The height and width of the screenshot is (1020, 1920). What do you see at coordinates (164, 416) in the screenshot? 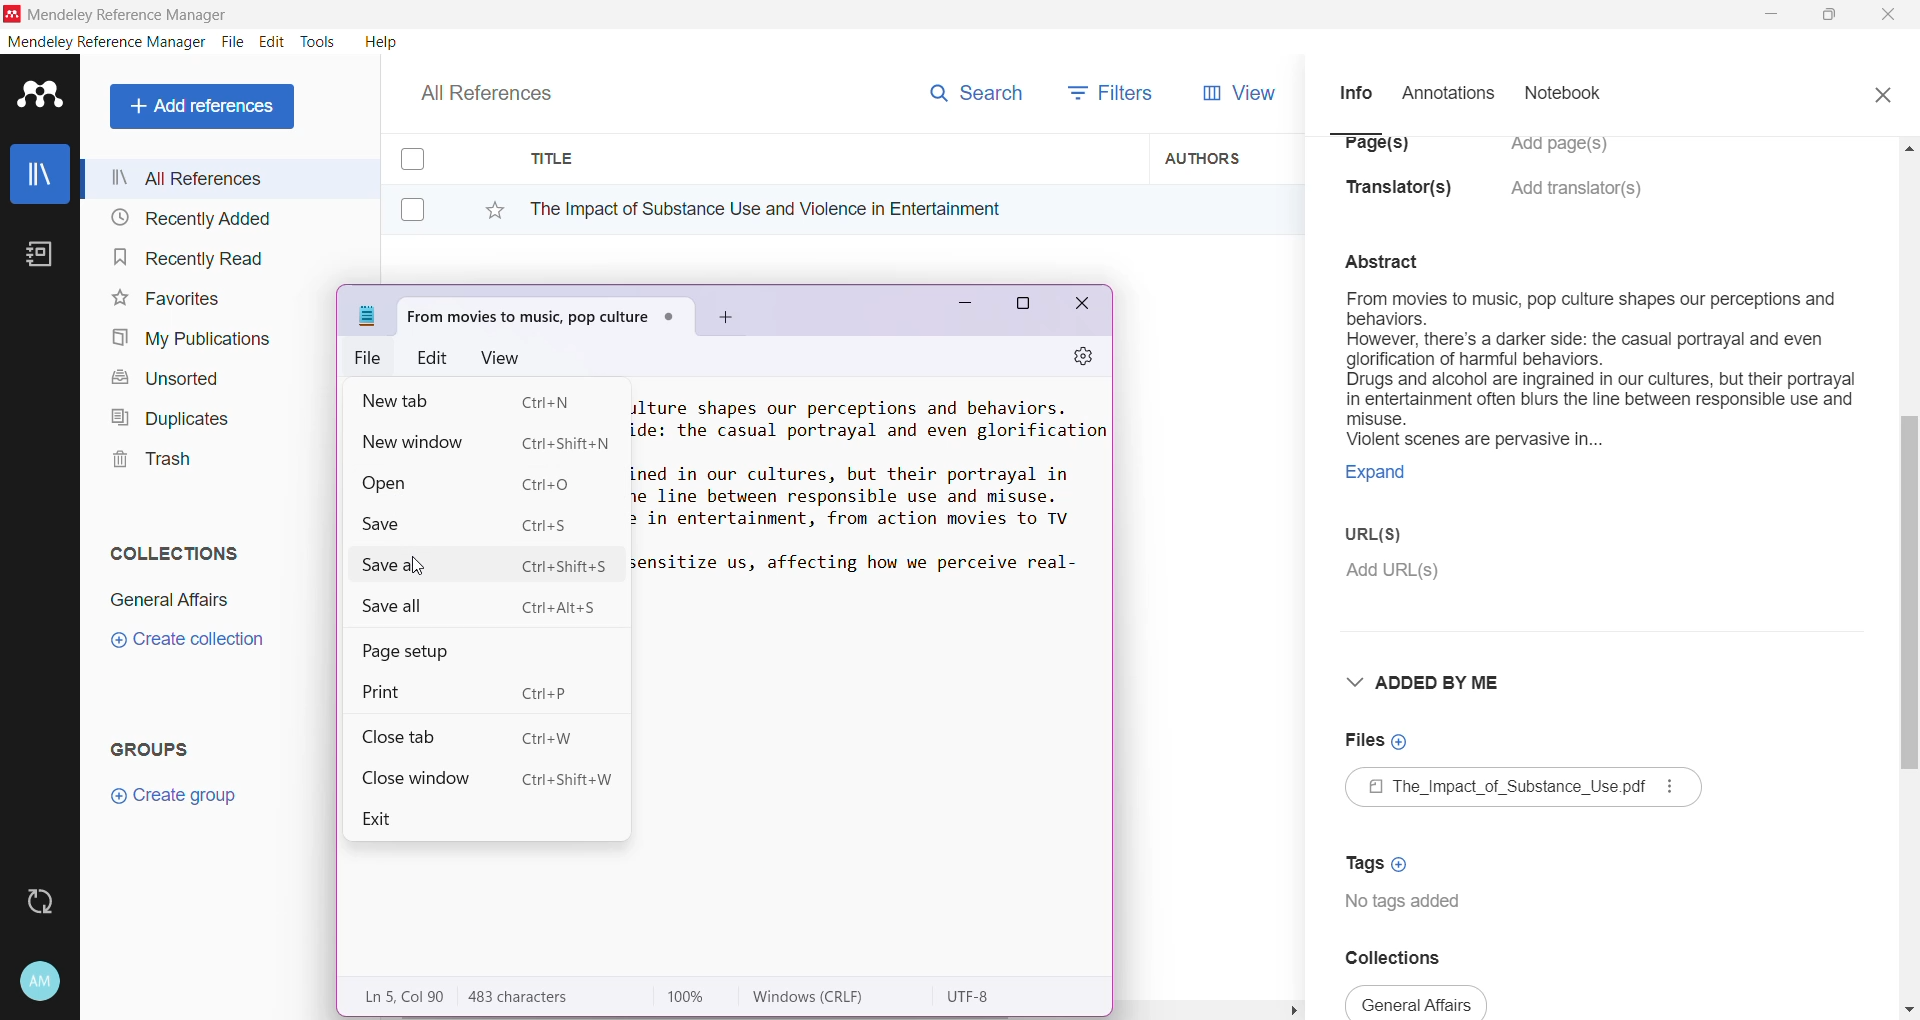
I see `Duplicates` at bounding box center [164, 416].